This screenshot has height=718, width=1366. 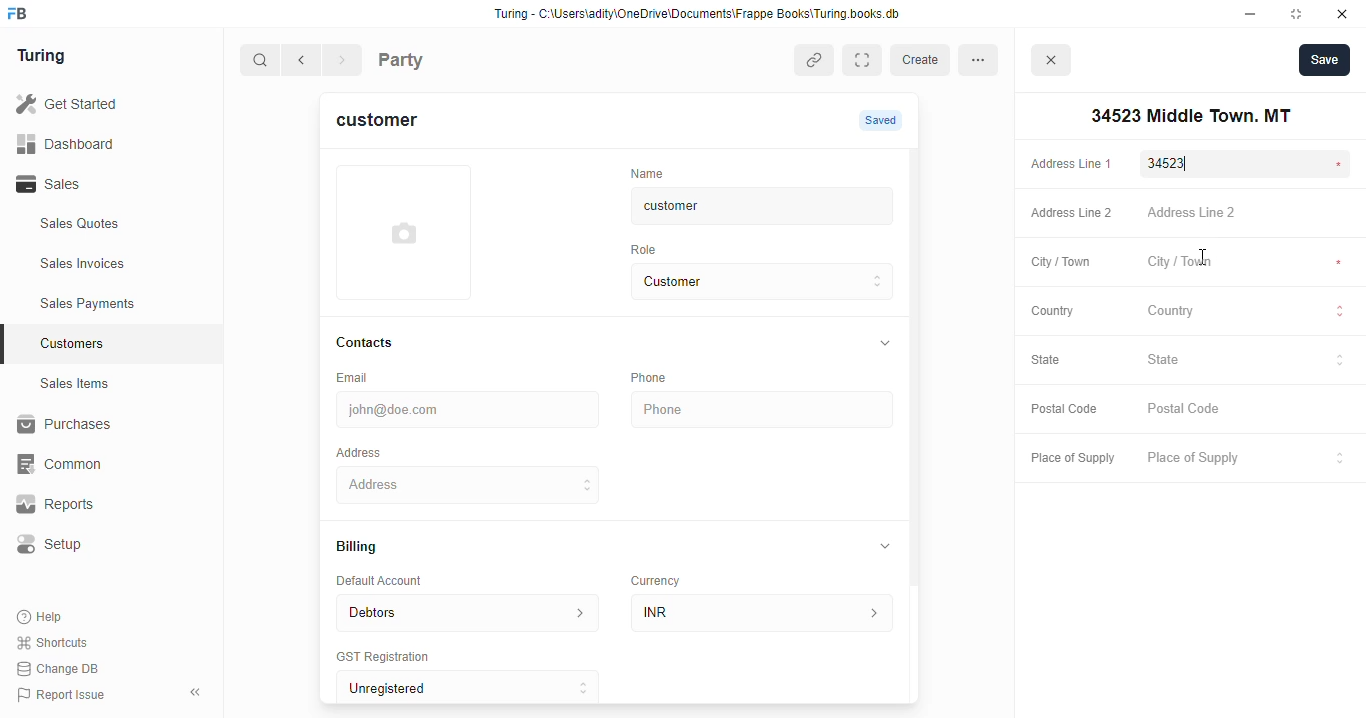 What do you see at coordinates (765, 410) in the screenshot?
I see `Phone` at bounding box center [765, 410].